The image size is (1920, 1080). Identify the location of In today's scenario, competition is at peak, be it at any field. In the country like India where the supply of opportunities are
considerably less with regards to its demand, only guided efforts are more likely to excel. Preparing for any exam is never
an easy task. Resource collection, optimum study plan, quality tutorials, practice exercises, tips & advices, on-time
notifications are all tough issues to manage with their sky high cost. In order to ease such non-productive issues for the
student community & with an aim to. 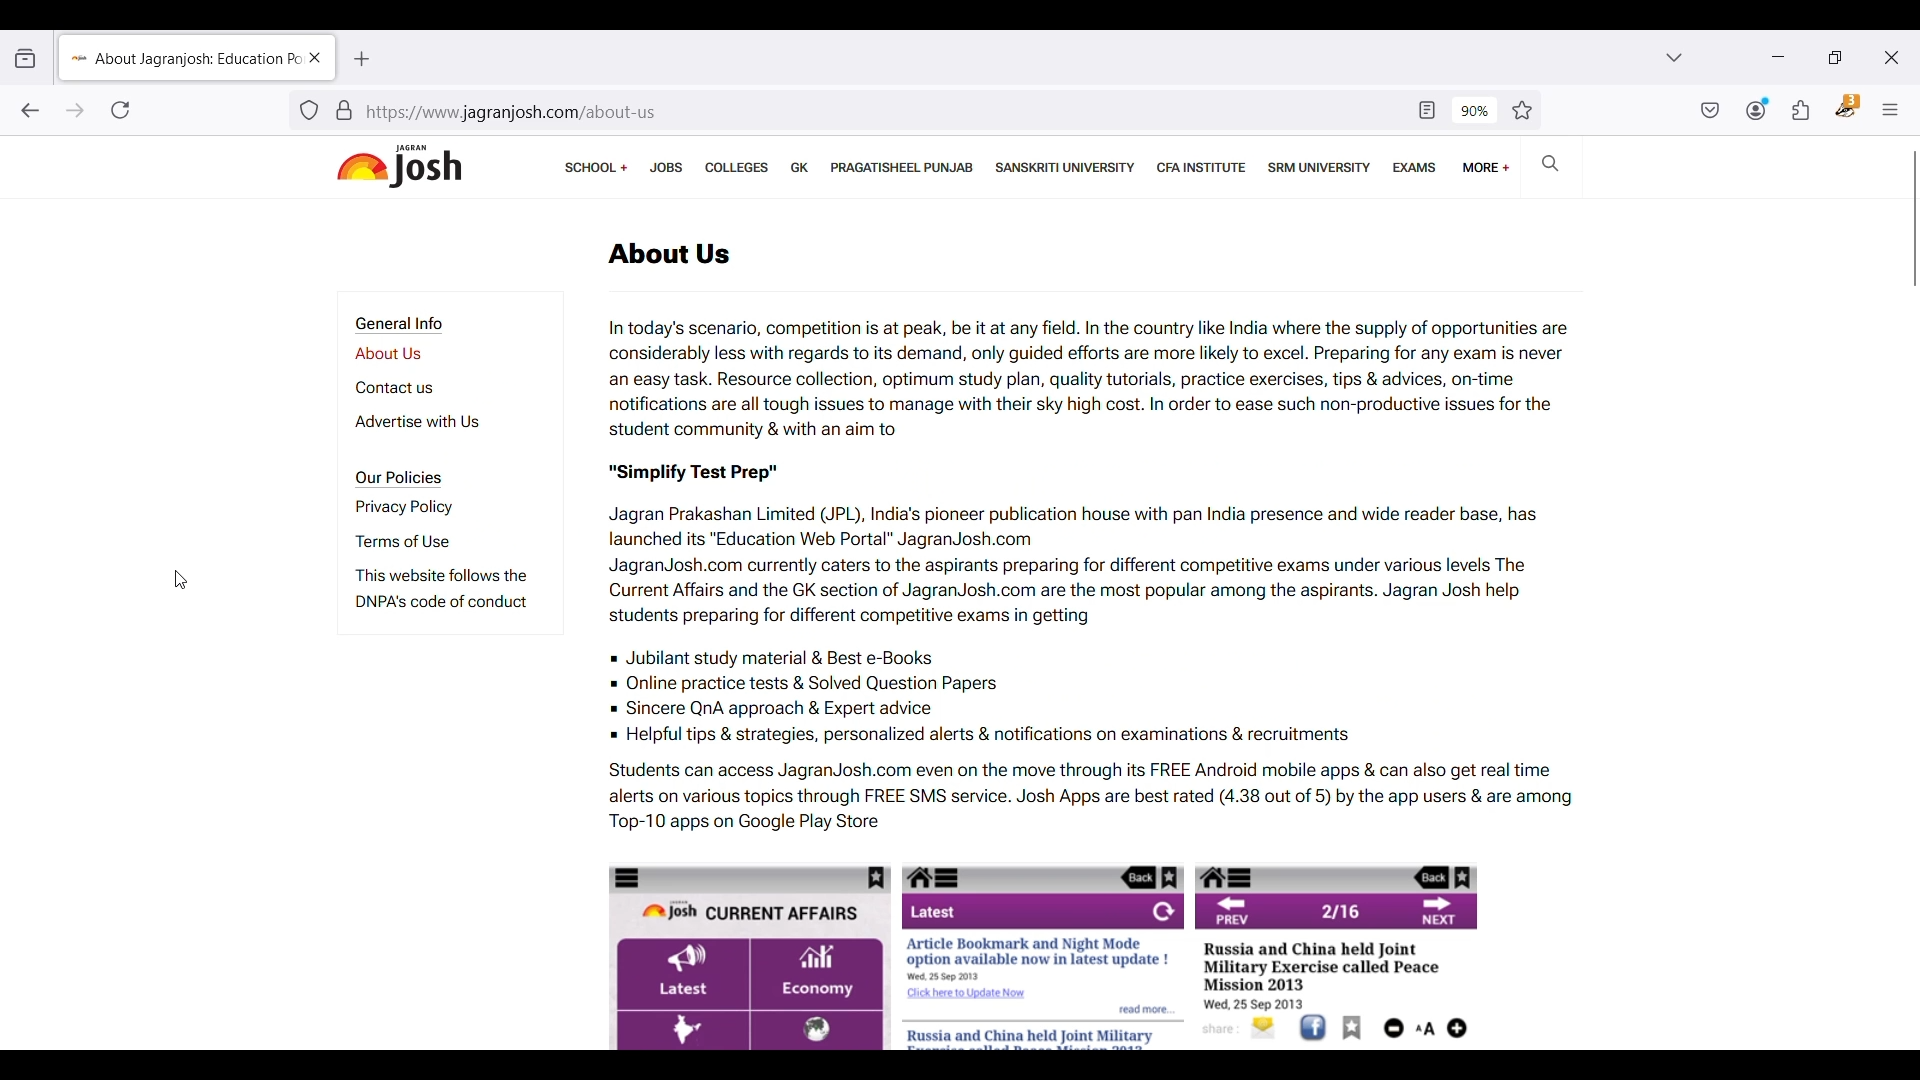
(1090, 373).